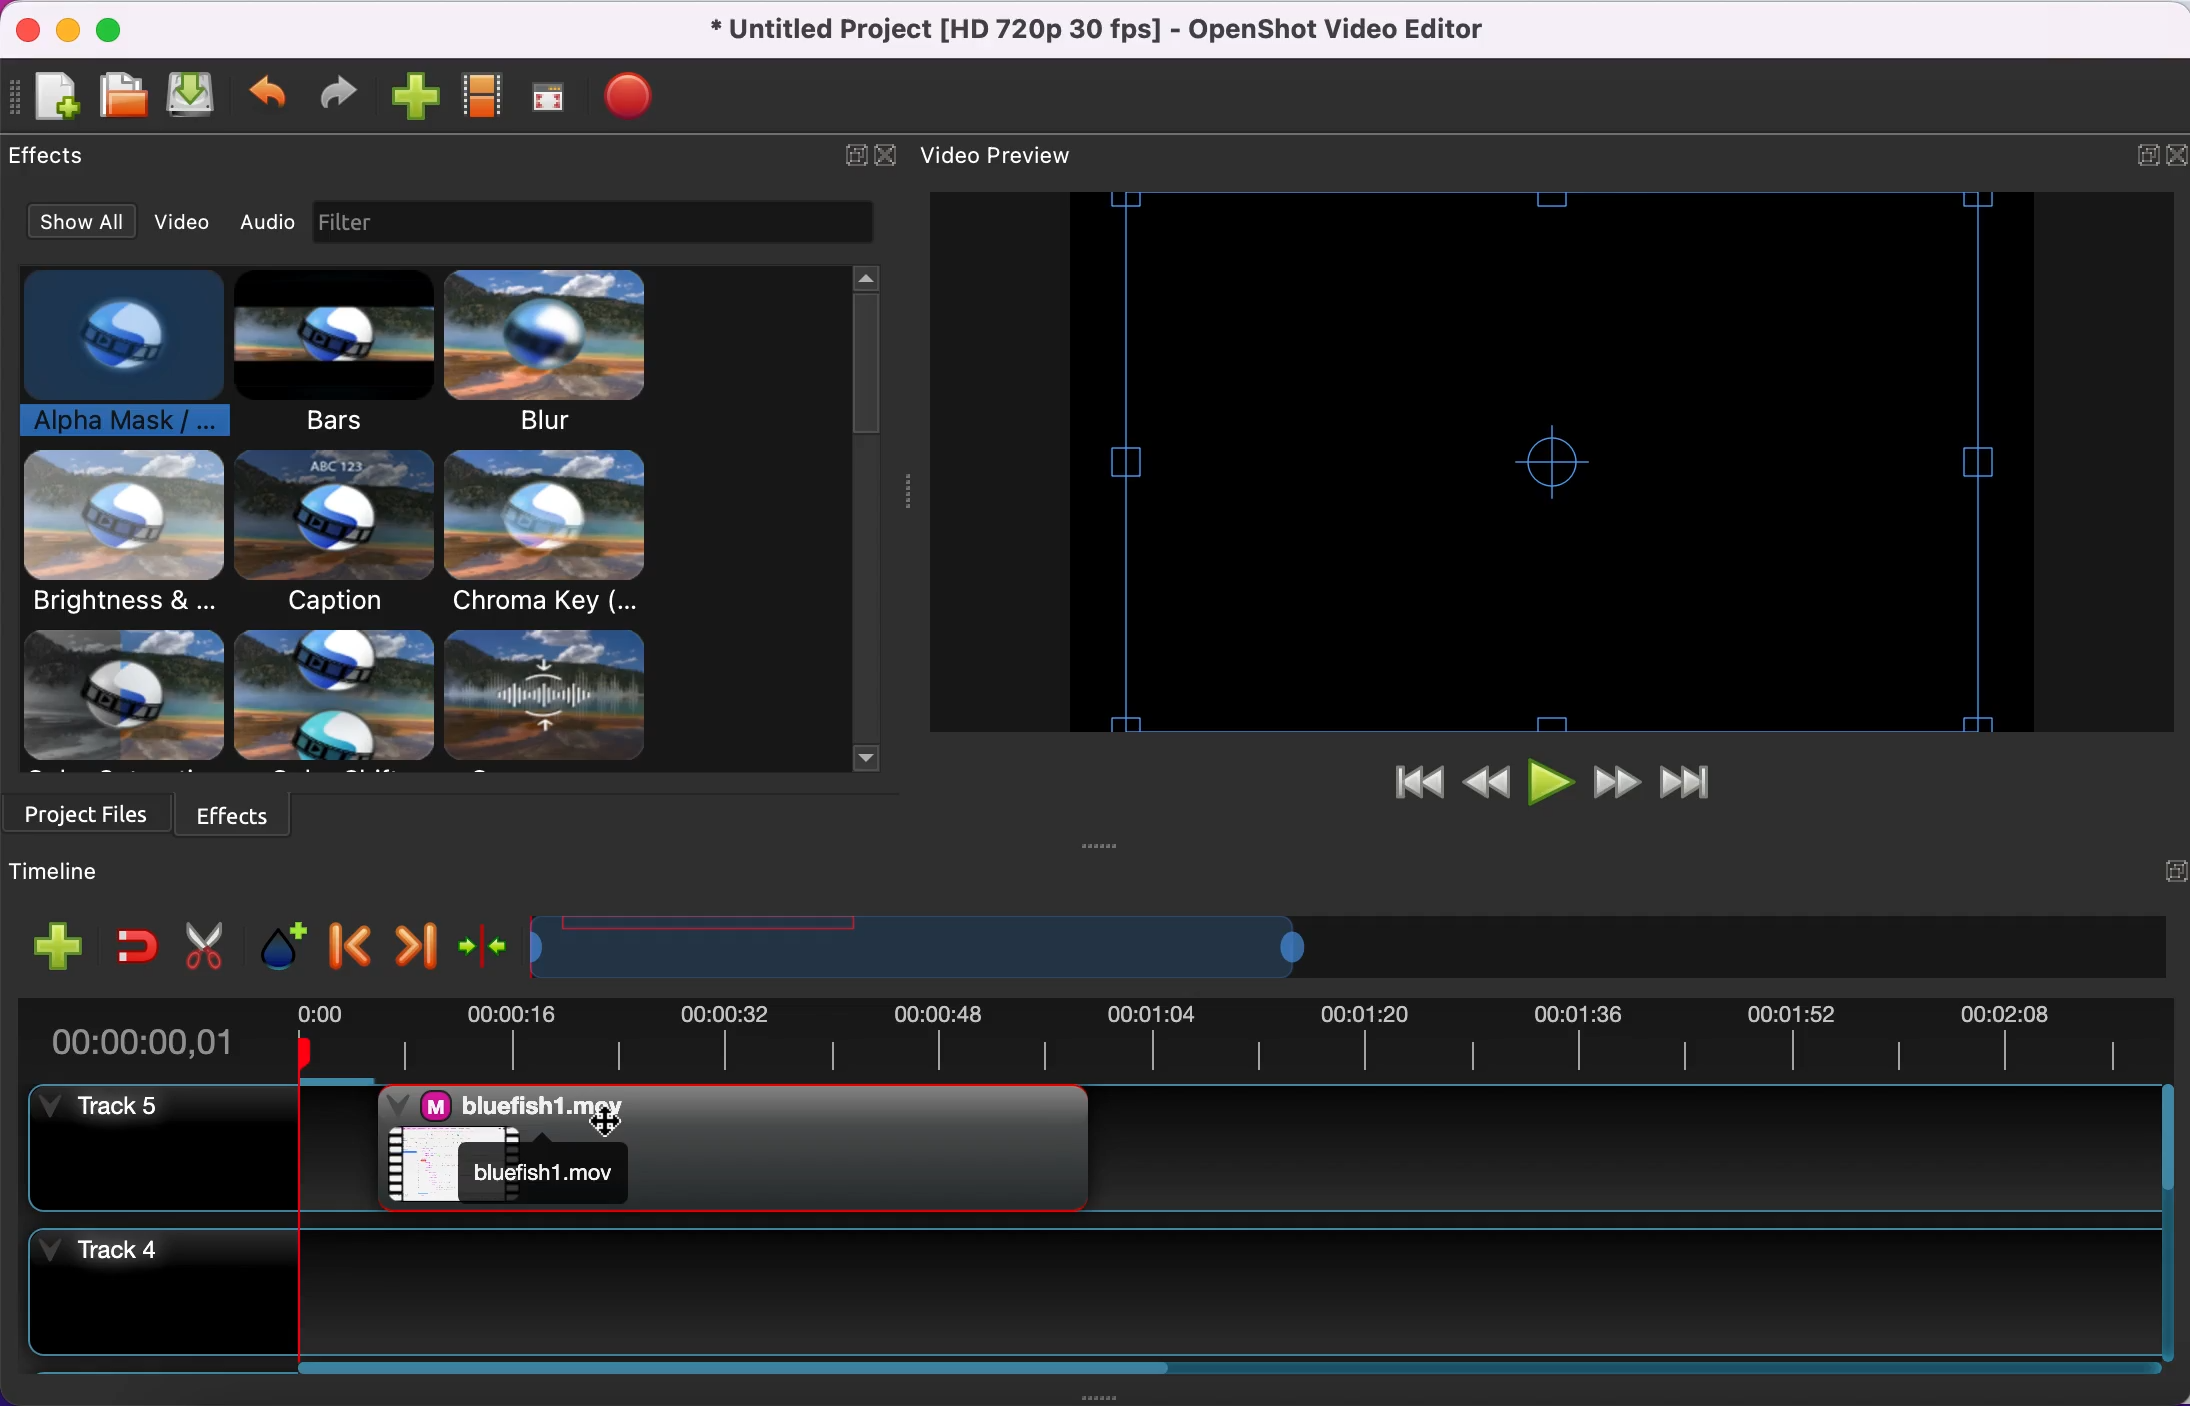 This screenshot has height=1406, width=2190. Describe the element at coordinates (411, 945) in the screenshot. I see `next marker` at that location.